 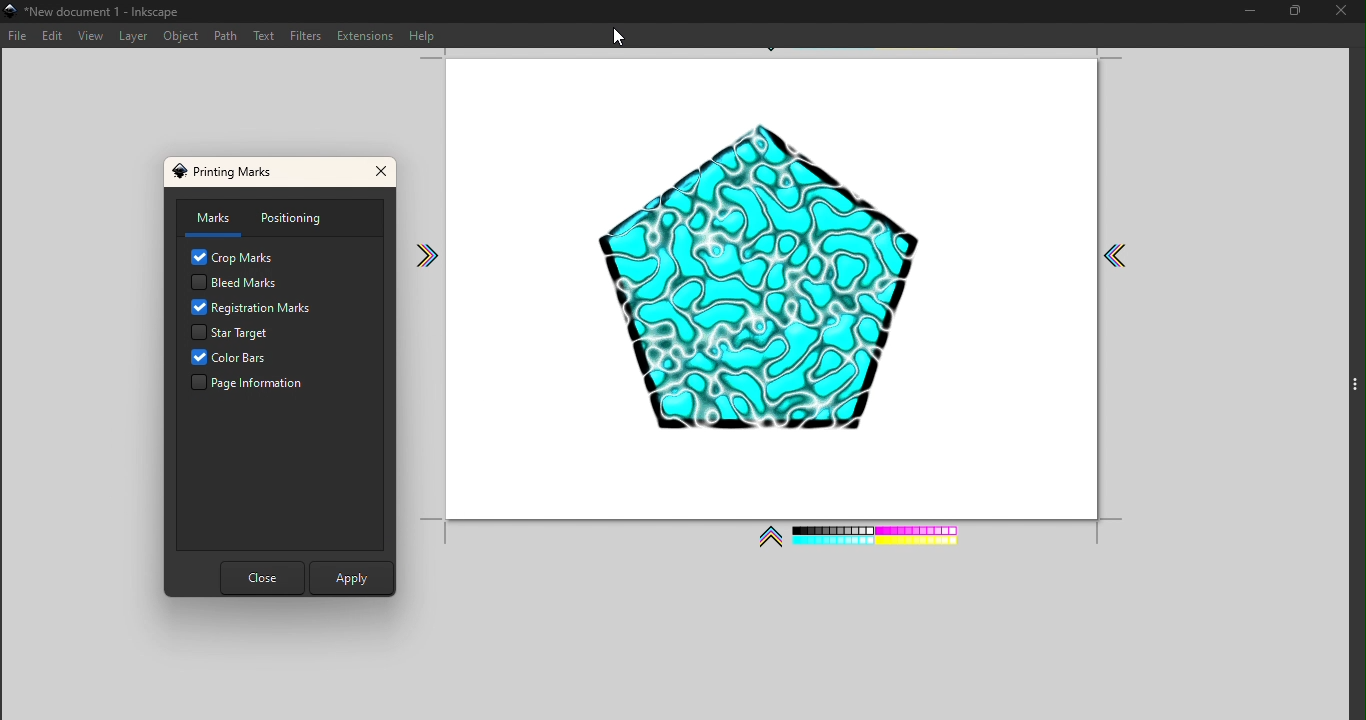 What do you see at coordinates (347, 575) in the screenshot?
I see `Apply` at bounding box center [347, 575].